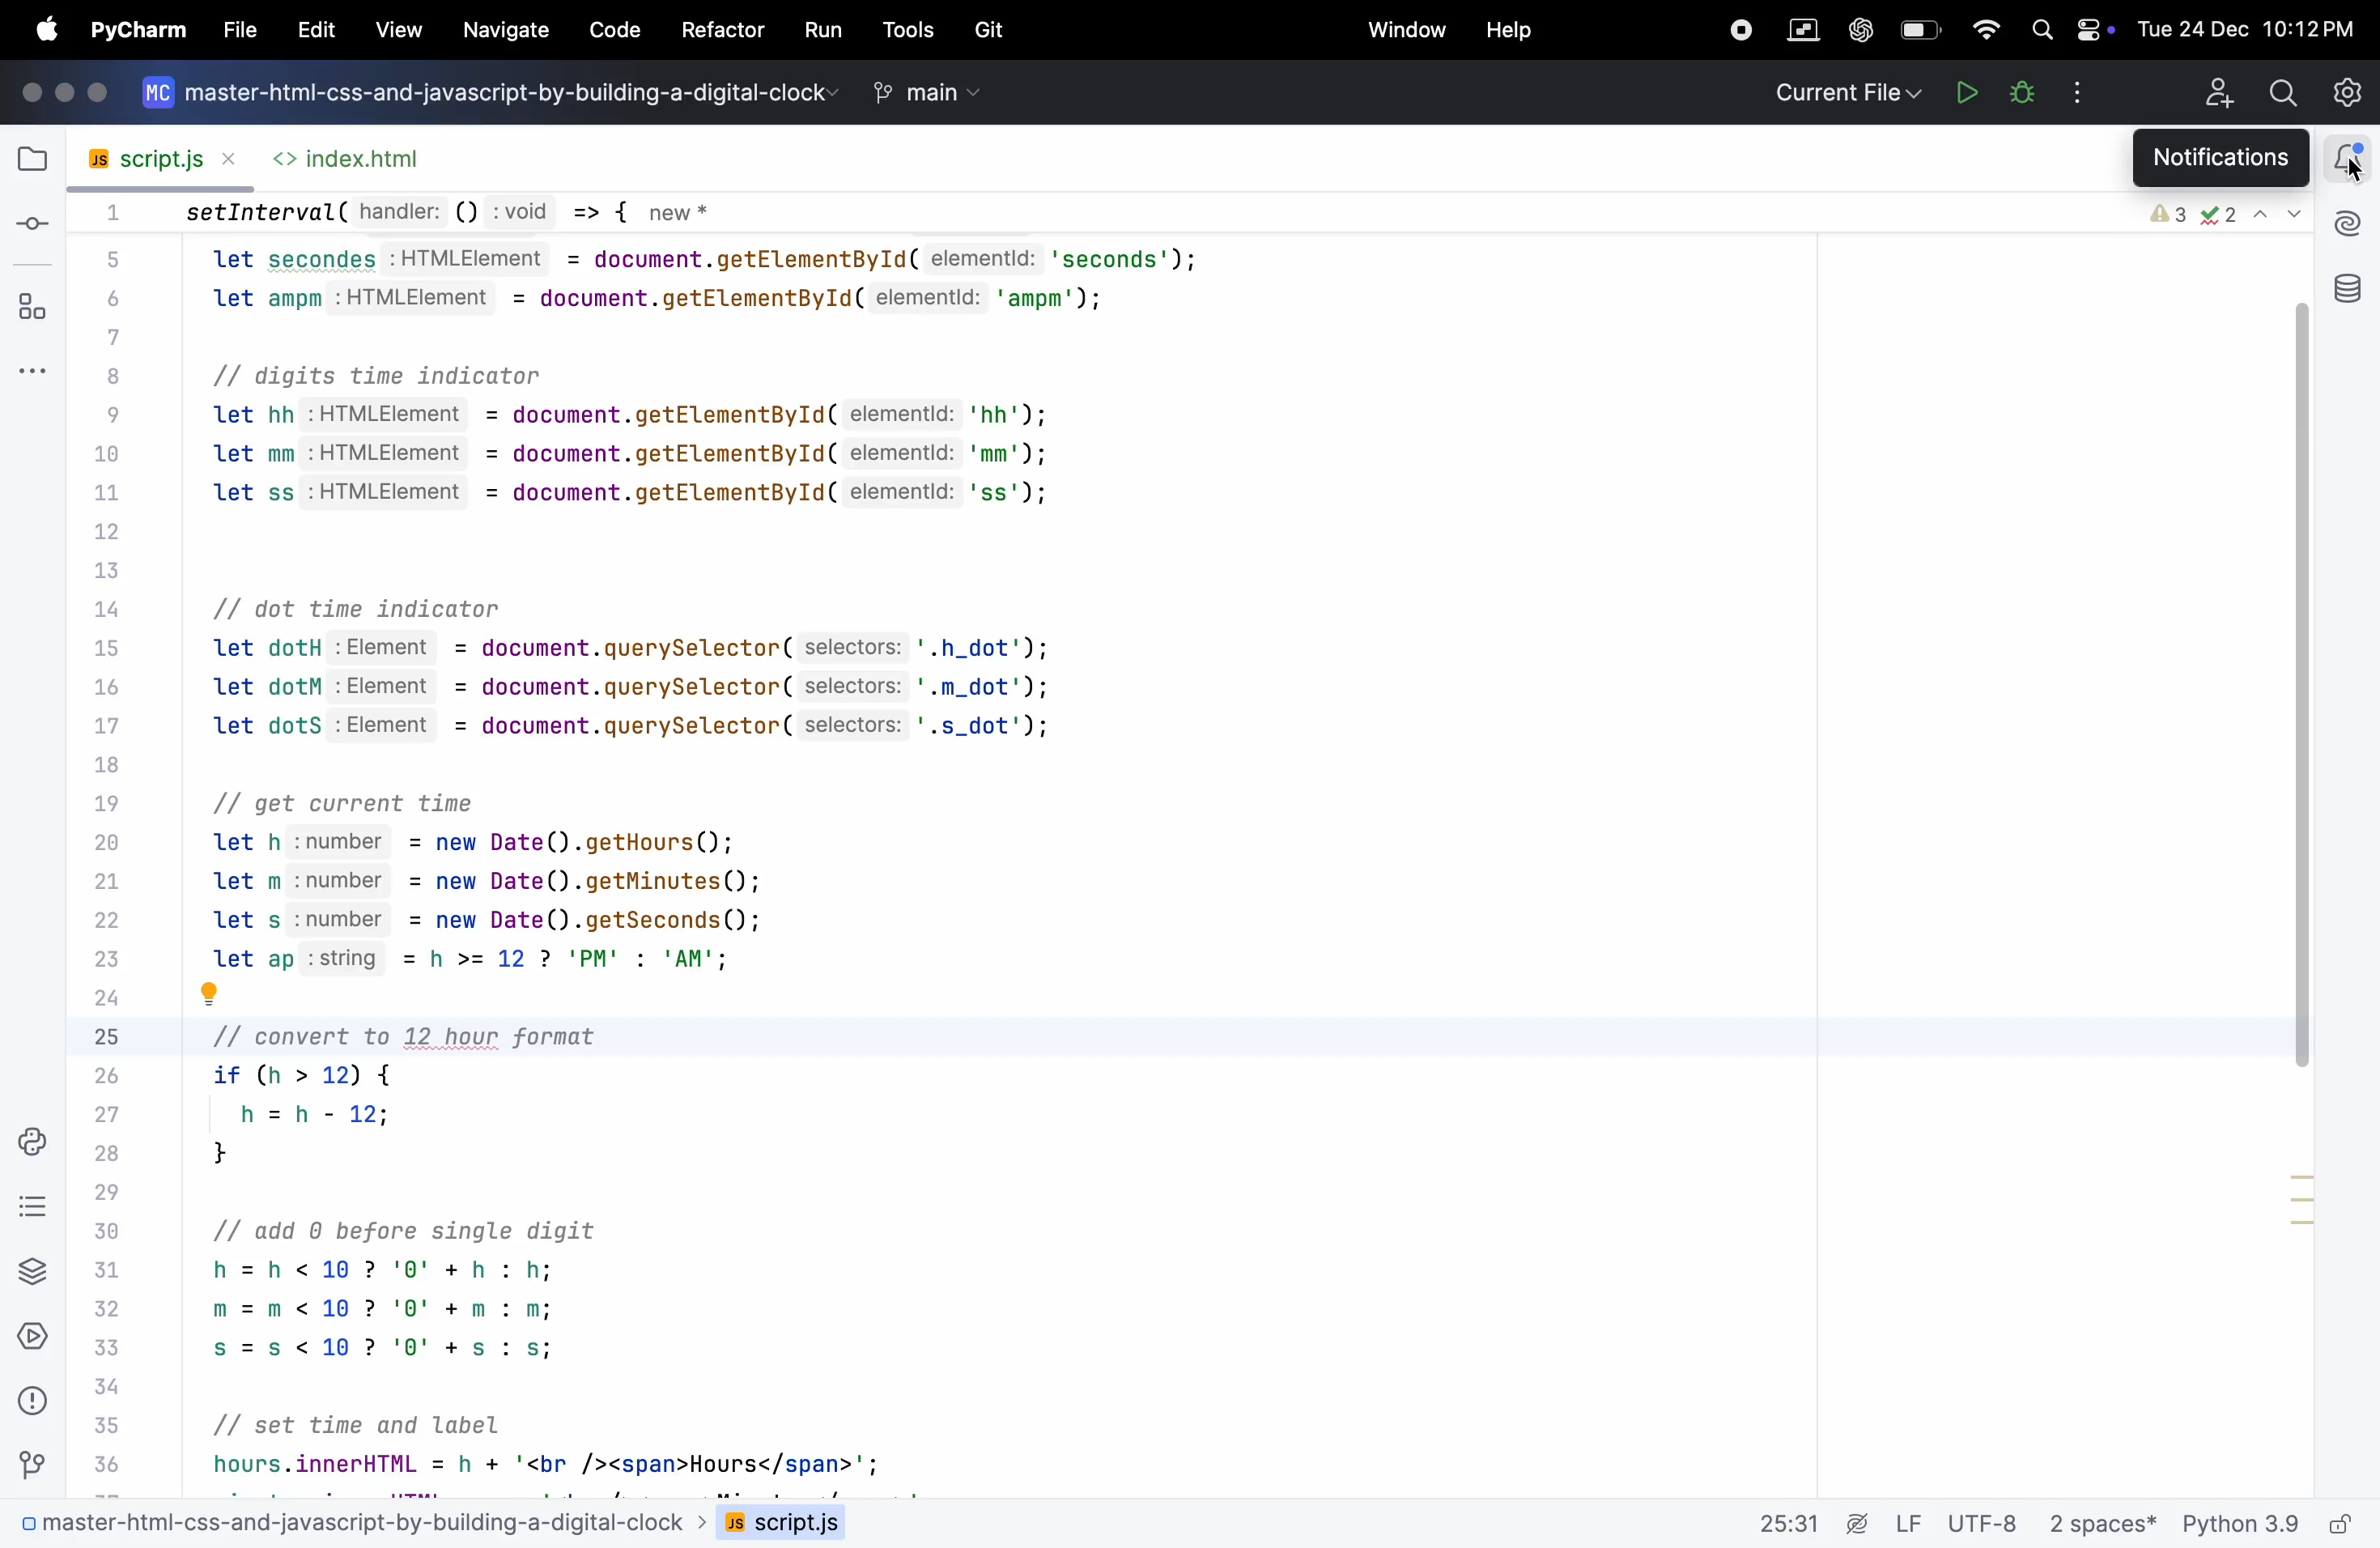 The image size is (2380, 1548). I want to click on data base, so click(2346, 285).